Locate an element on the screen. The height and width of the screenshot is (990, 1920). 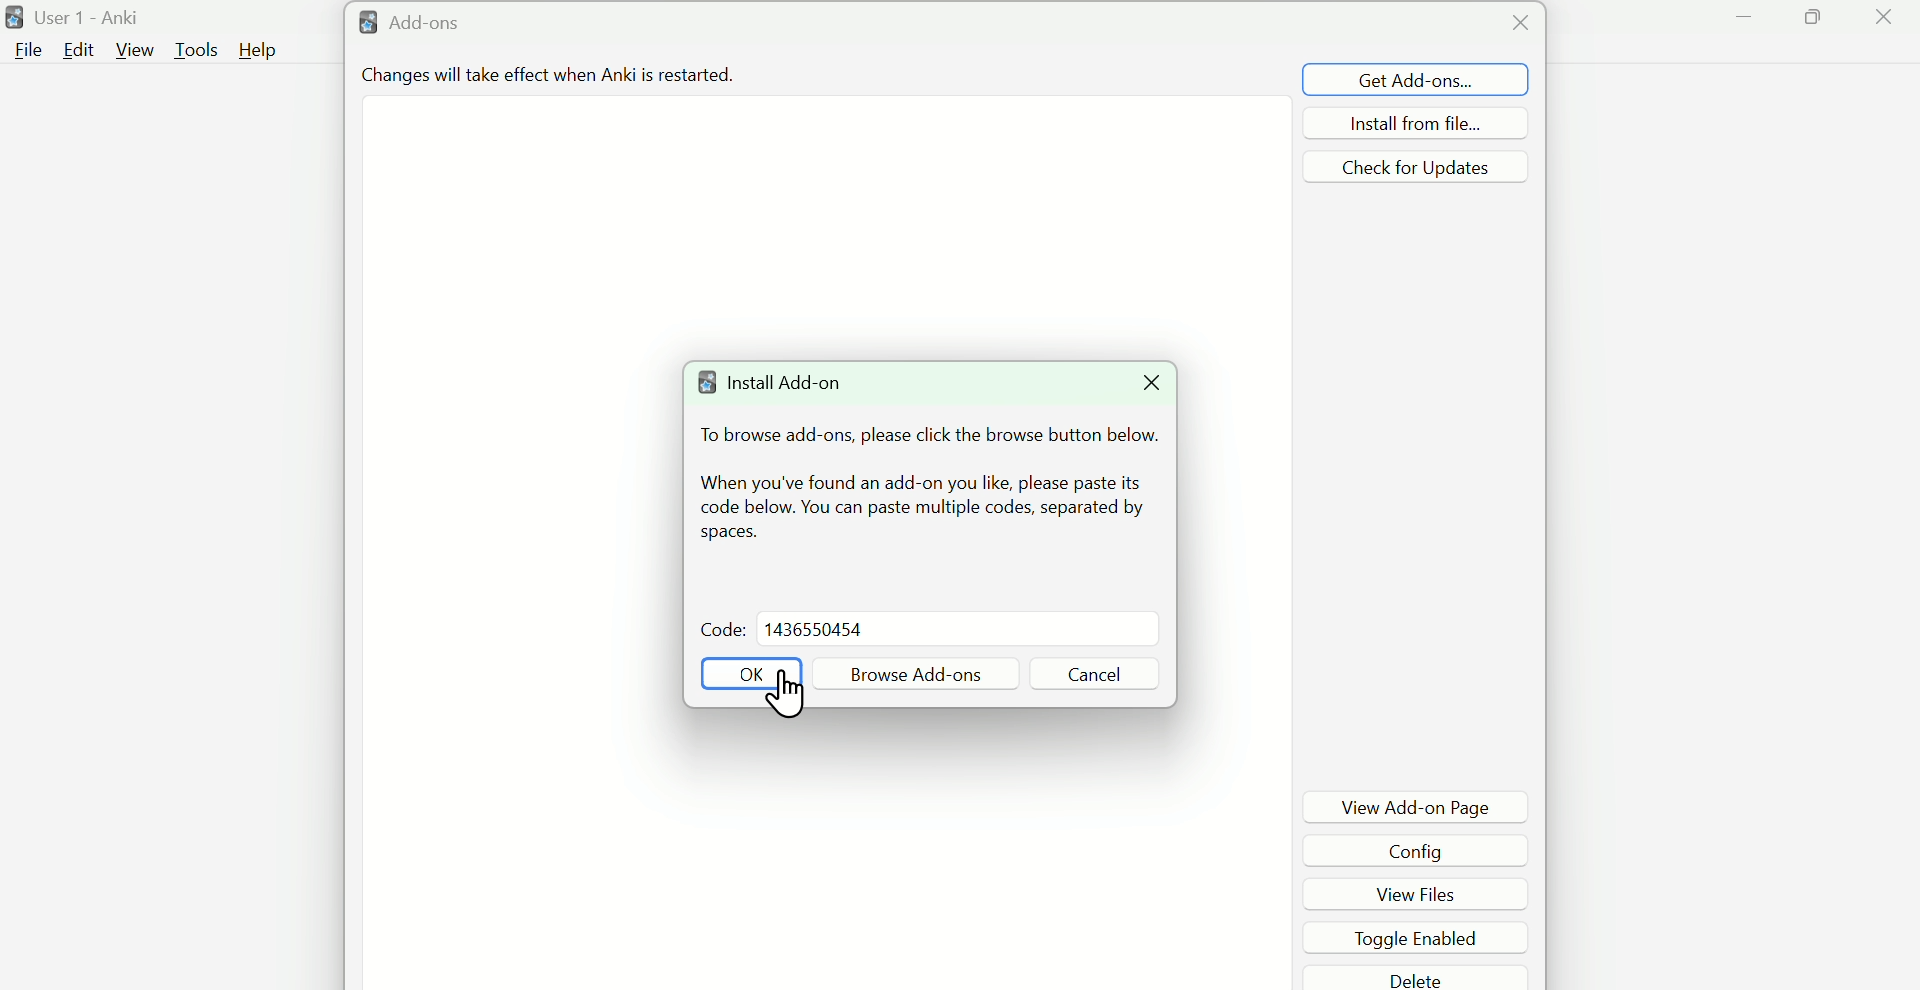
 is located at coordinates (751, 673).